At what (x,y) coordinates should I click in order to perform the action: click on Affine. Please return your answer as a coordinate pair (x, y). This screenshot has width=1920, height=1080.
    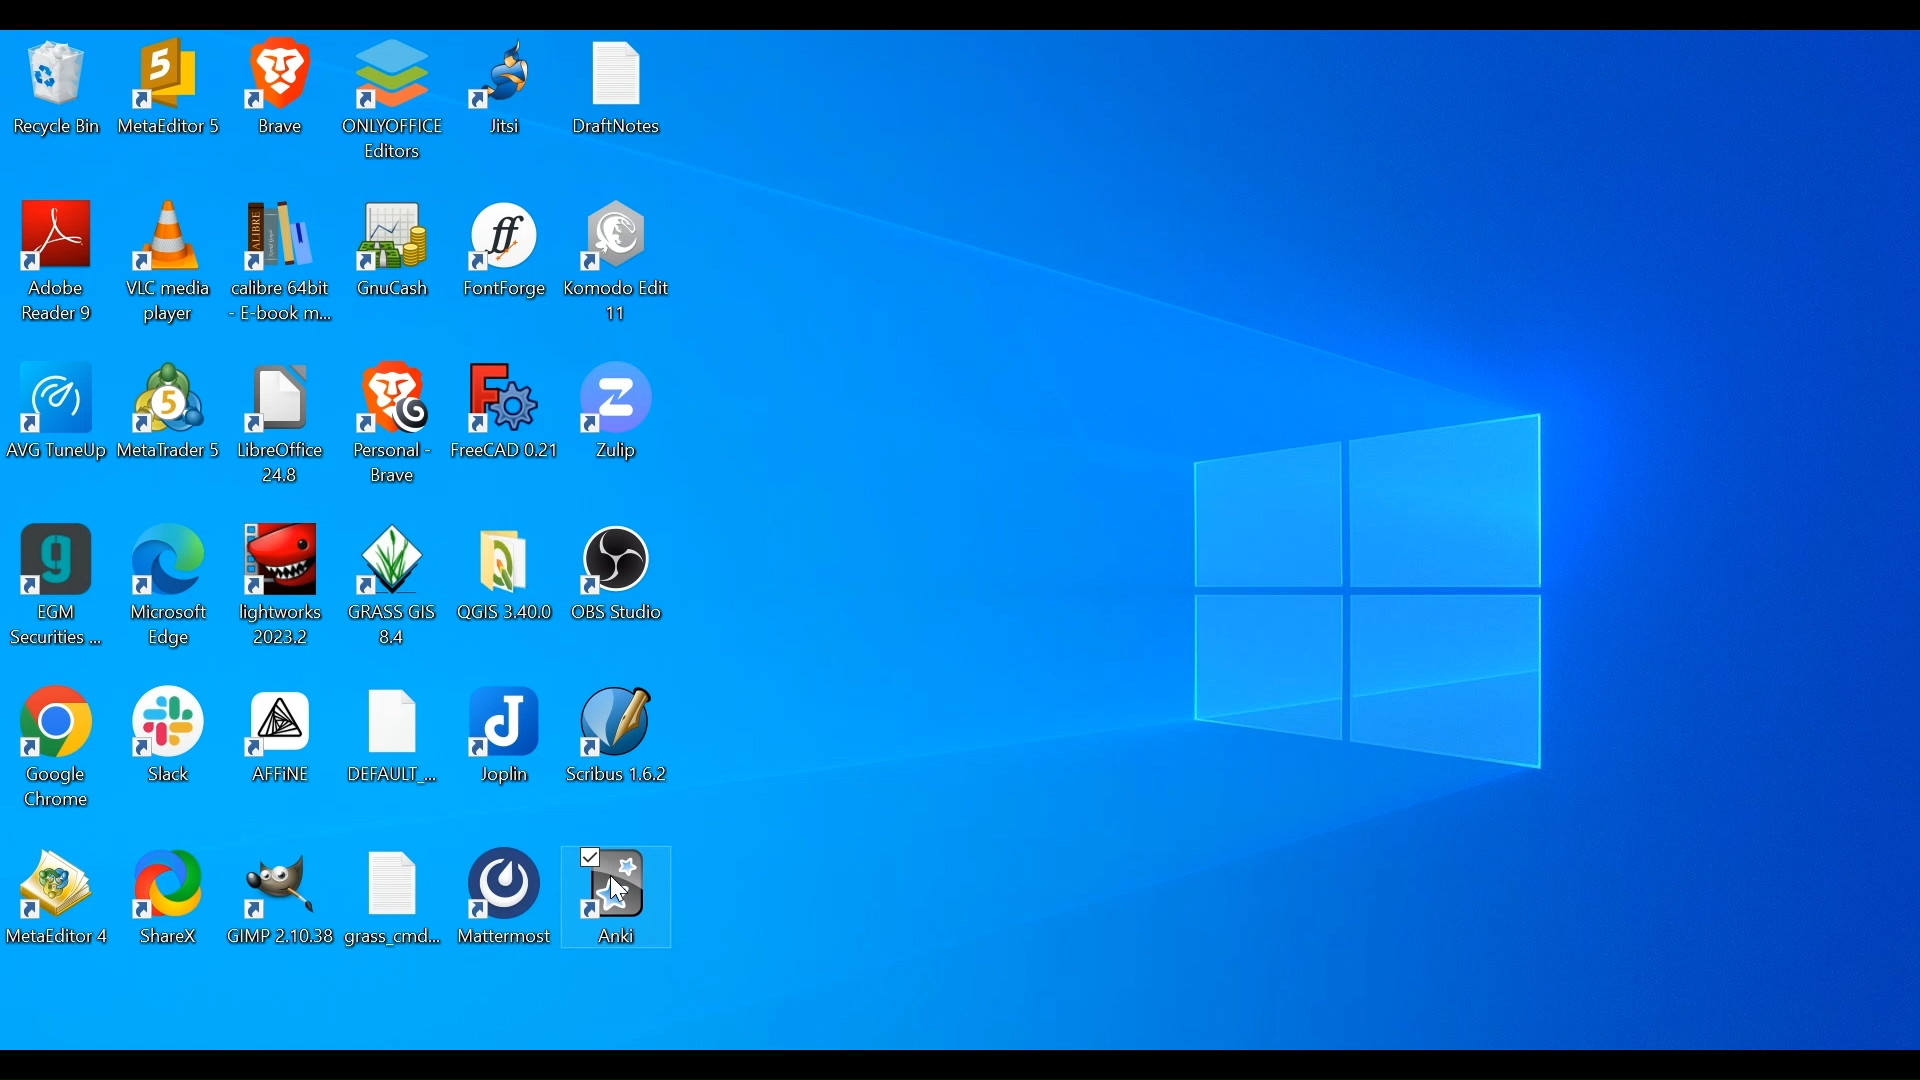
    Looking at the image, I should click on (280, 737).